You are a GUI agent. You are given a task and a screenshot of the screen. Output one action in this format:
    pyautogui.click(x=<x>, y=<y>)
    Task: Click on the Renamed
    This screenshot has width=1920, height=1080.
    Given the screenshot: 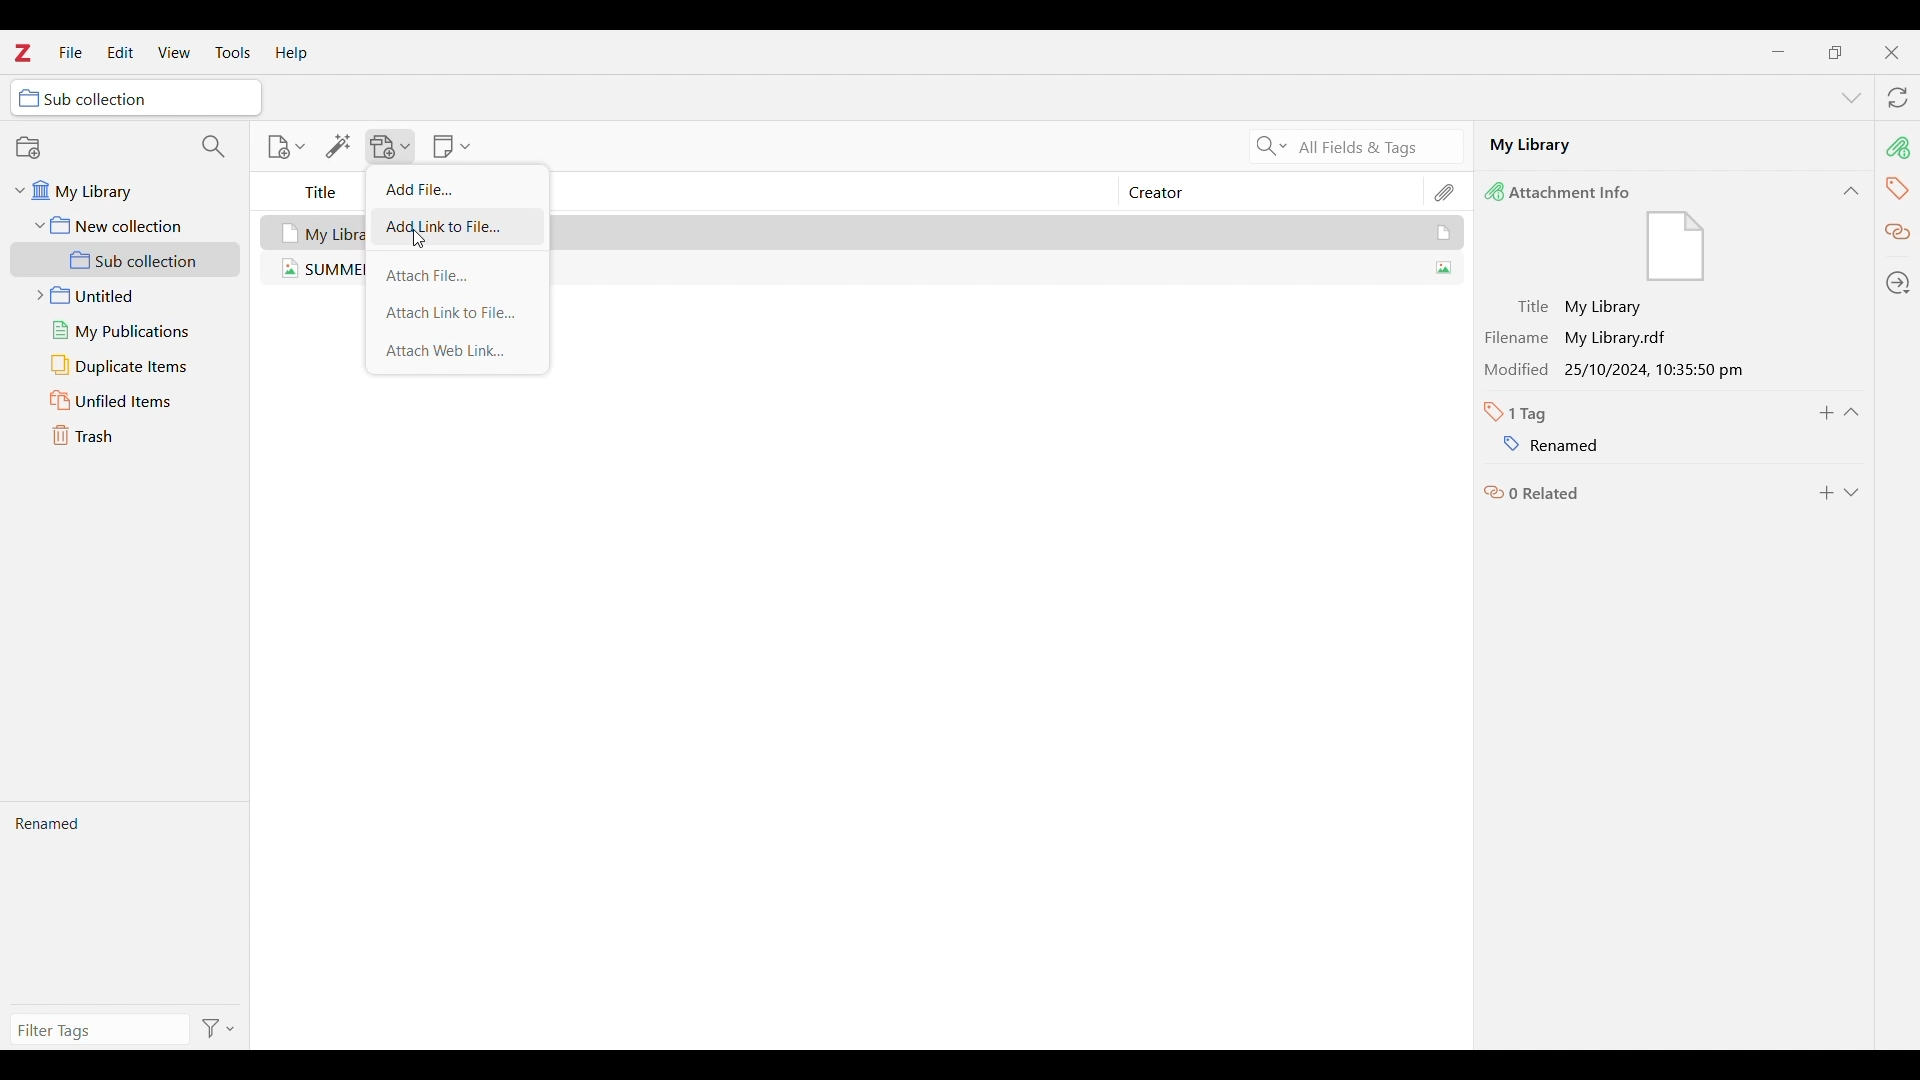 What is the action you would take?
    pyautogui.click(x=127, y=907)
    